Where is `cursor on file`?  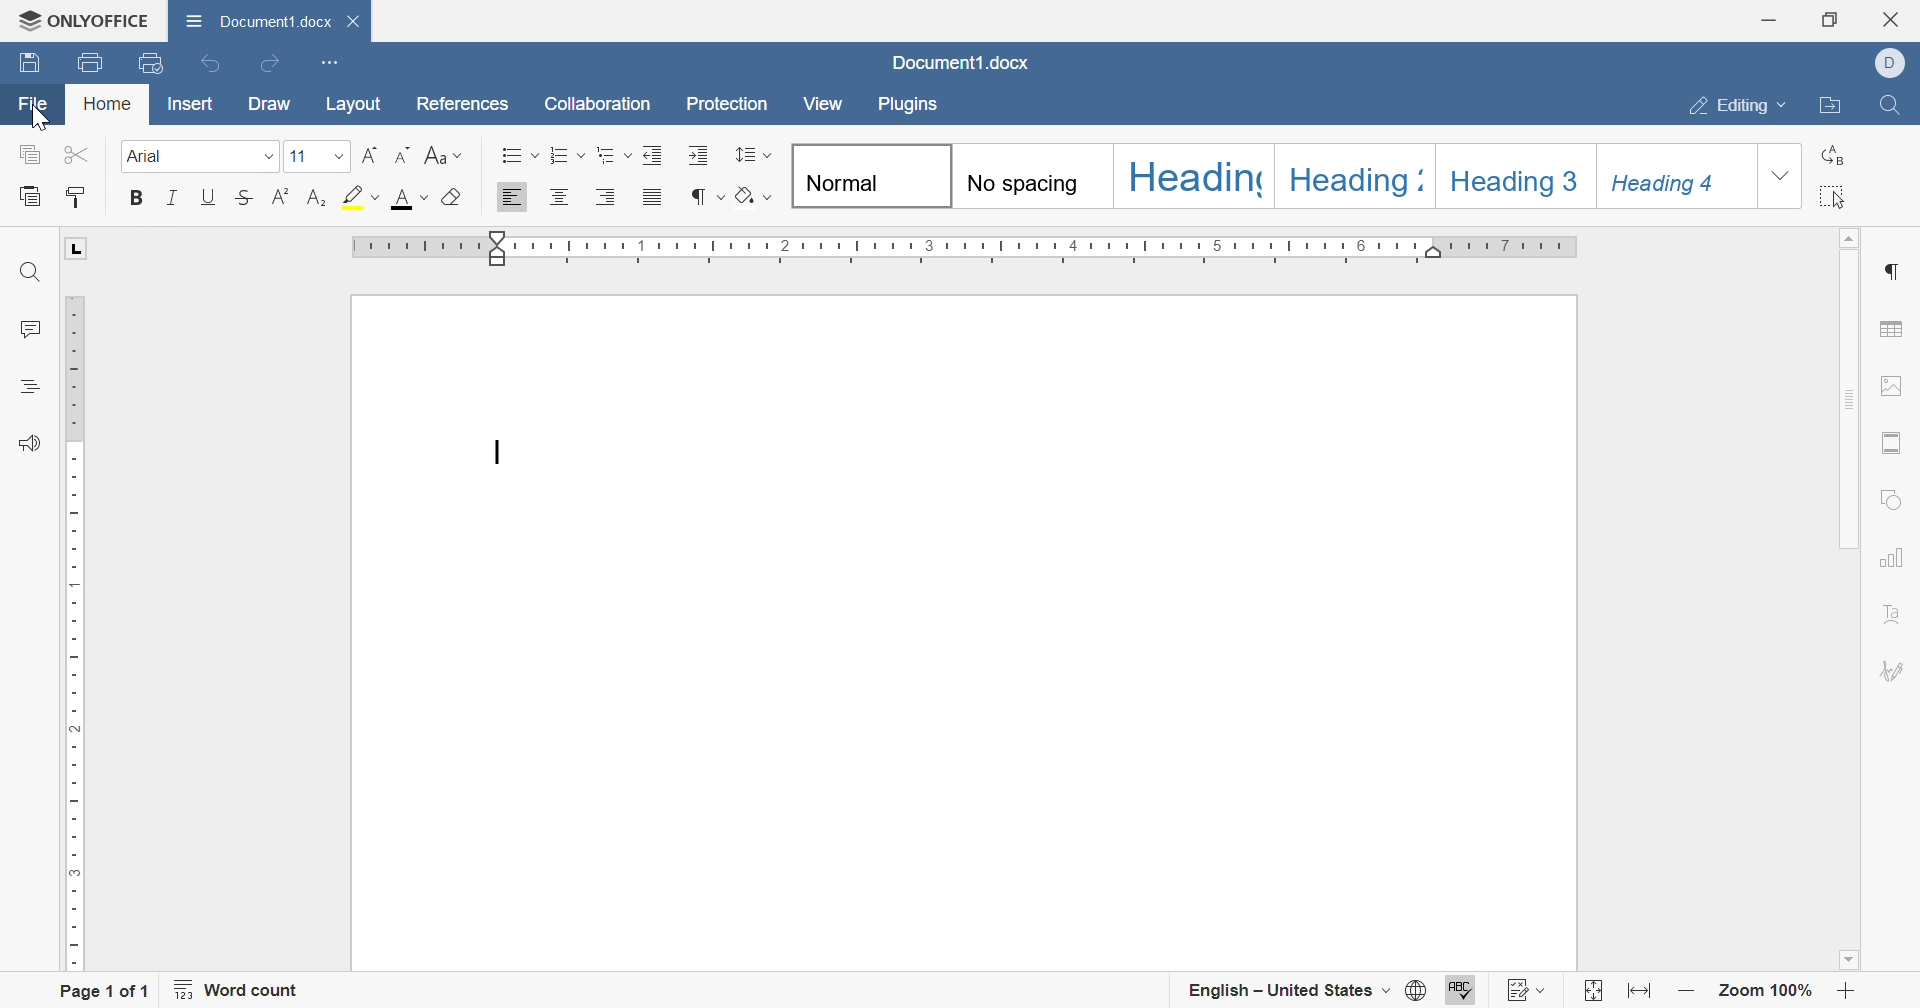 cursor on file is located at coordinates (45, 118).